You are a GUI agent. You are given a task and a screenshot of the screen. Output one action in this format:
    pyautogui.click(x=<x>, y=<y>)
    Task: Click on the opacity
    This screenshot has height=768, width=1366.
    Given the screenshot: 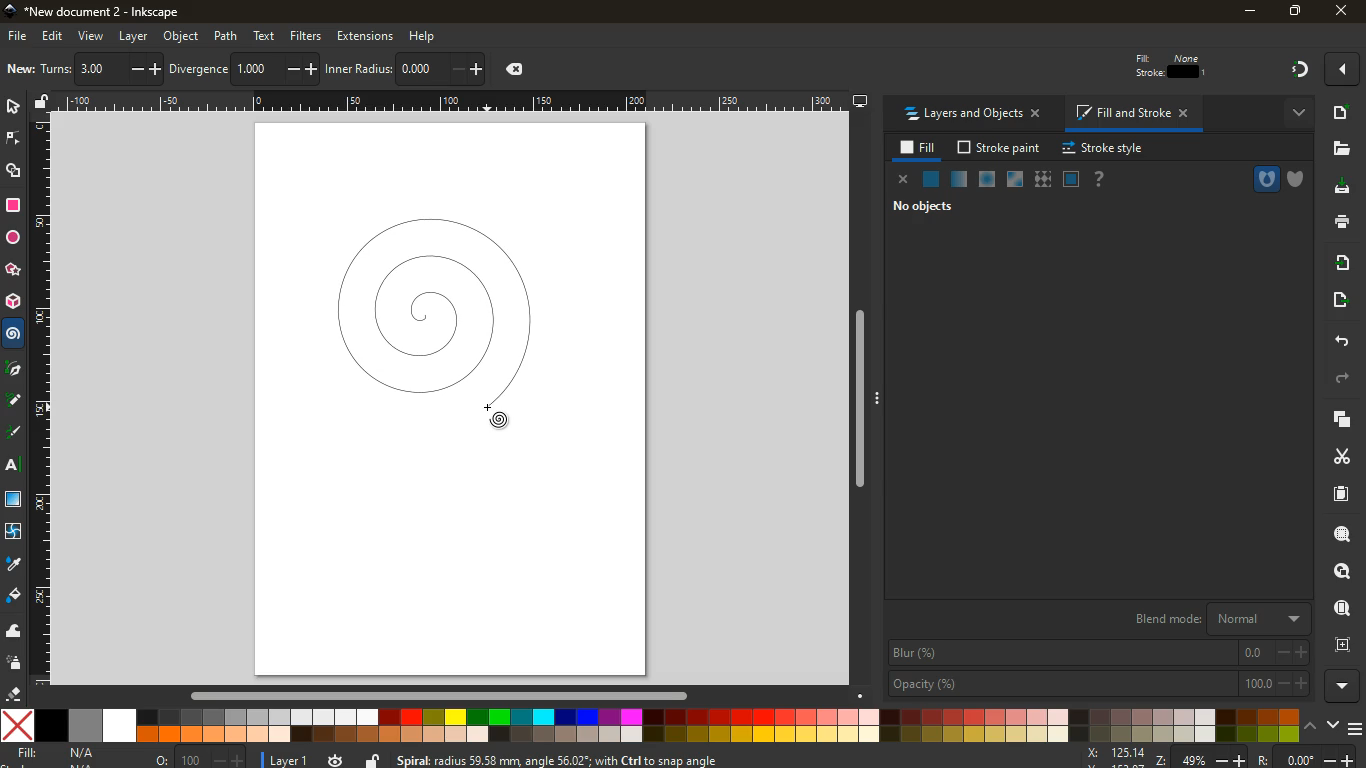 What is the action you would take?
    pyautogui.click(x=1097, y=683)
    